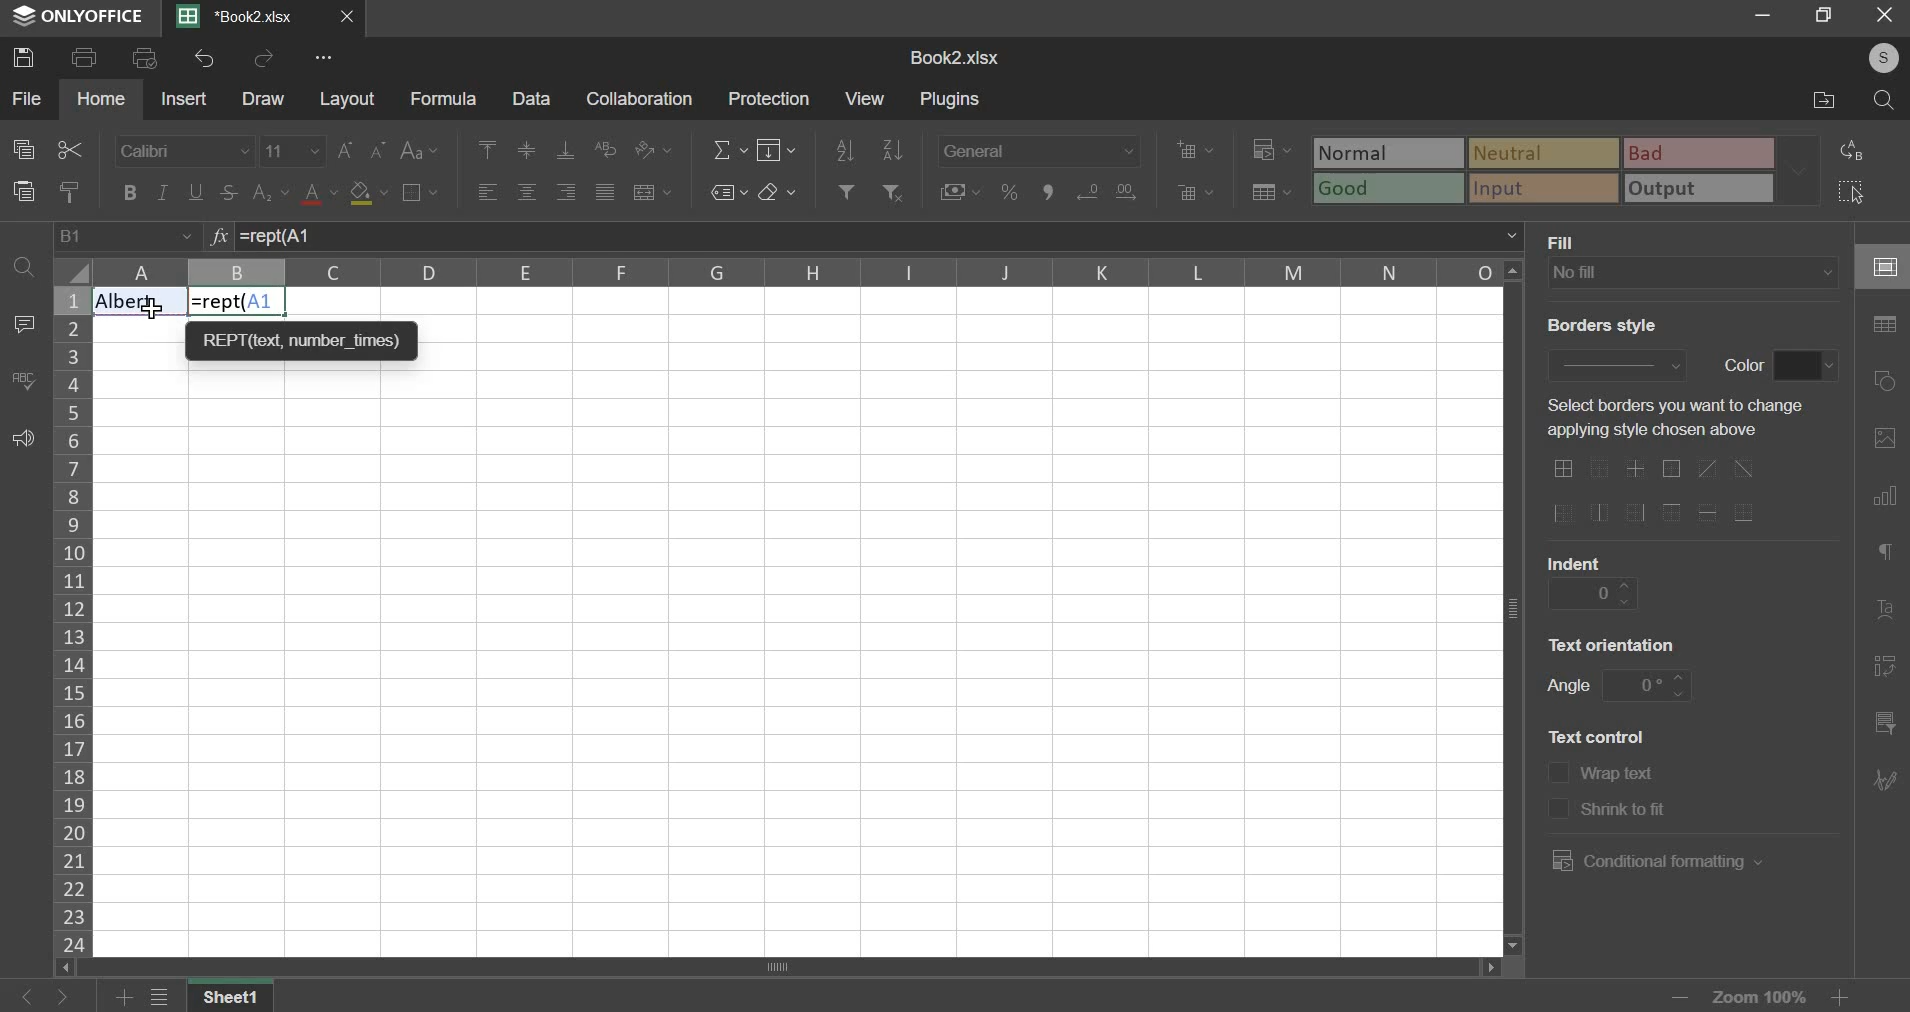  I want to click on collaboration, so click(641, 99).